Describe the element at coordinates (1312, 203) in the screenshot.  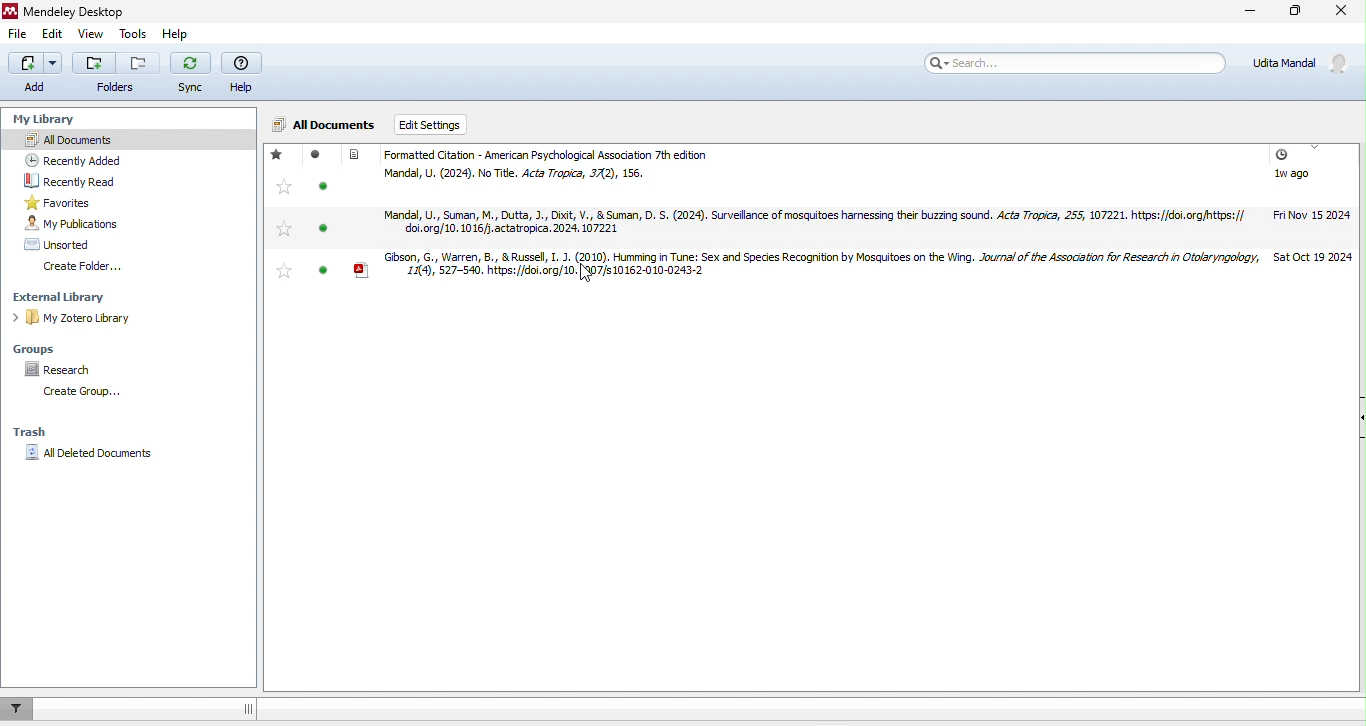
I see `1w agoFriNov 15 2024 sat oct 19 2024` at that location.